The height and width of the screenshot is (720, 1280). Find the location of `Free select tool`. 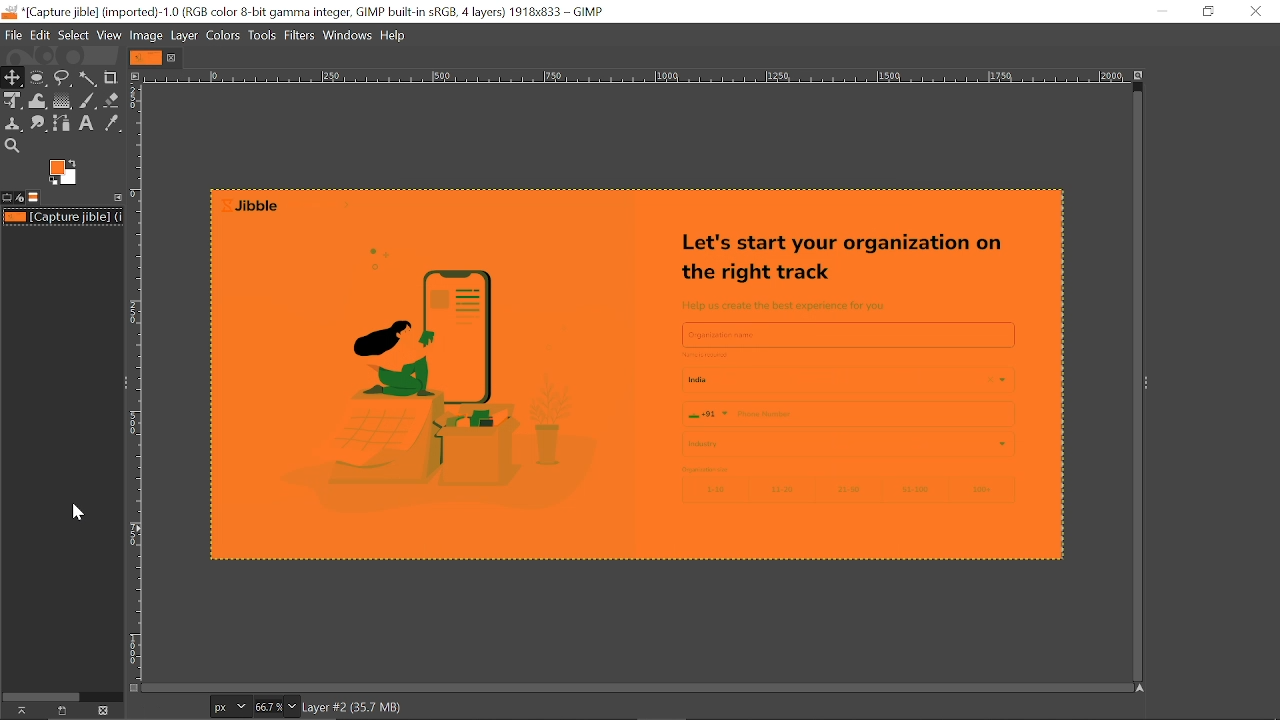

Free select tool is located at coordinates (63, 79).